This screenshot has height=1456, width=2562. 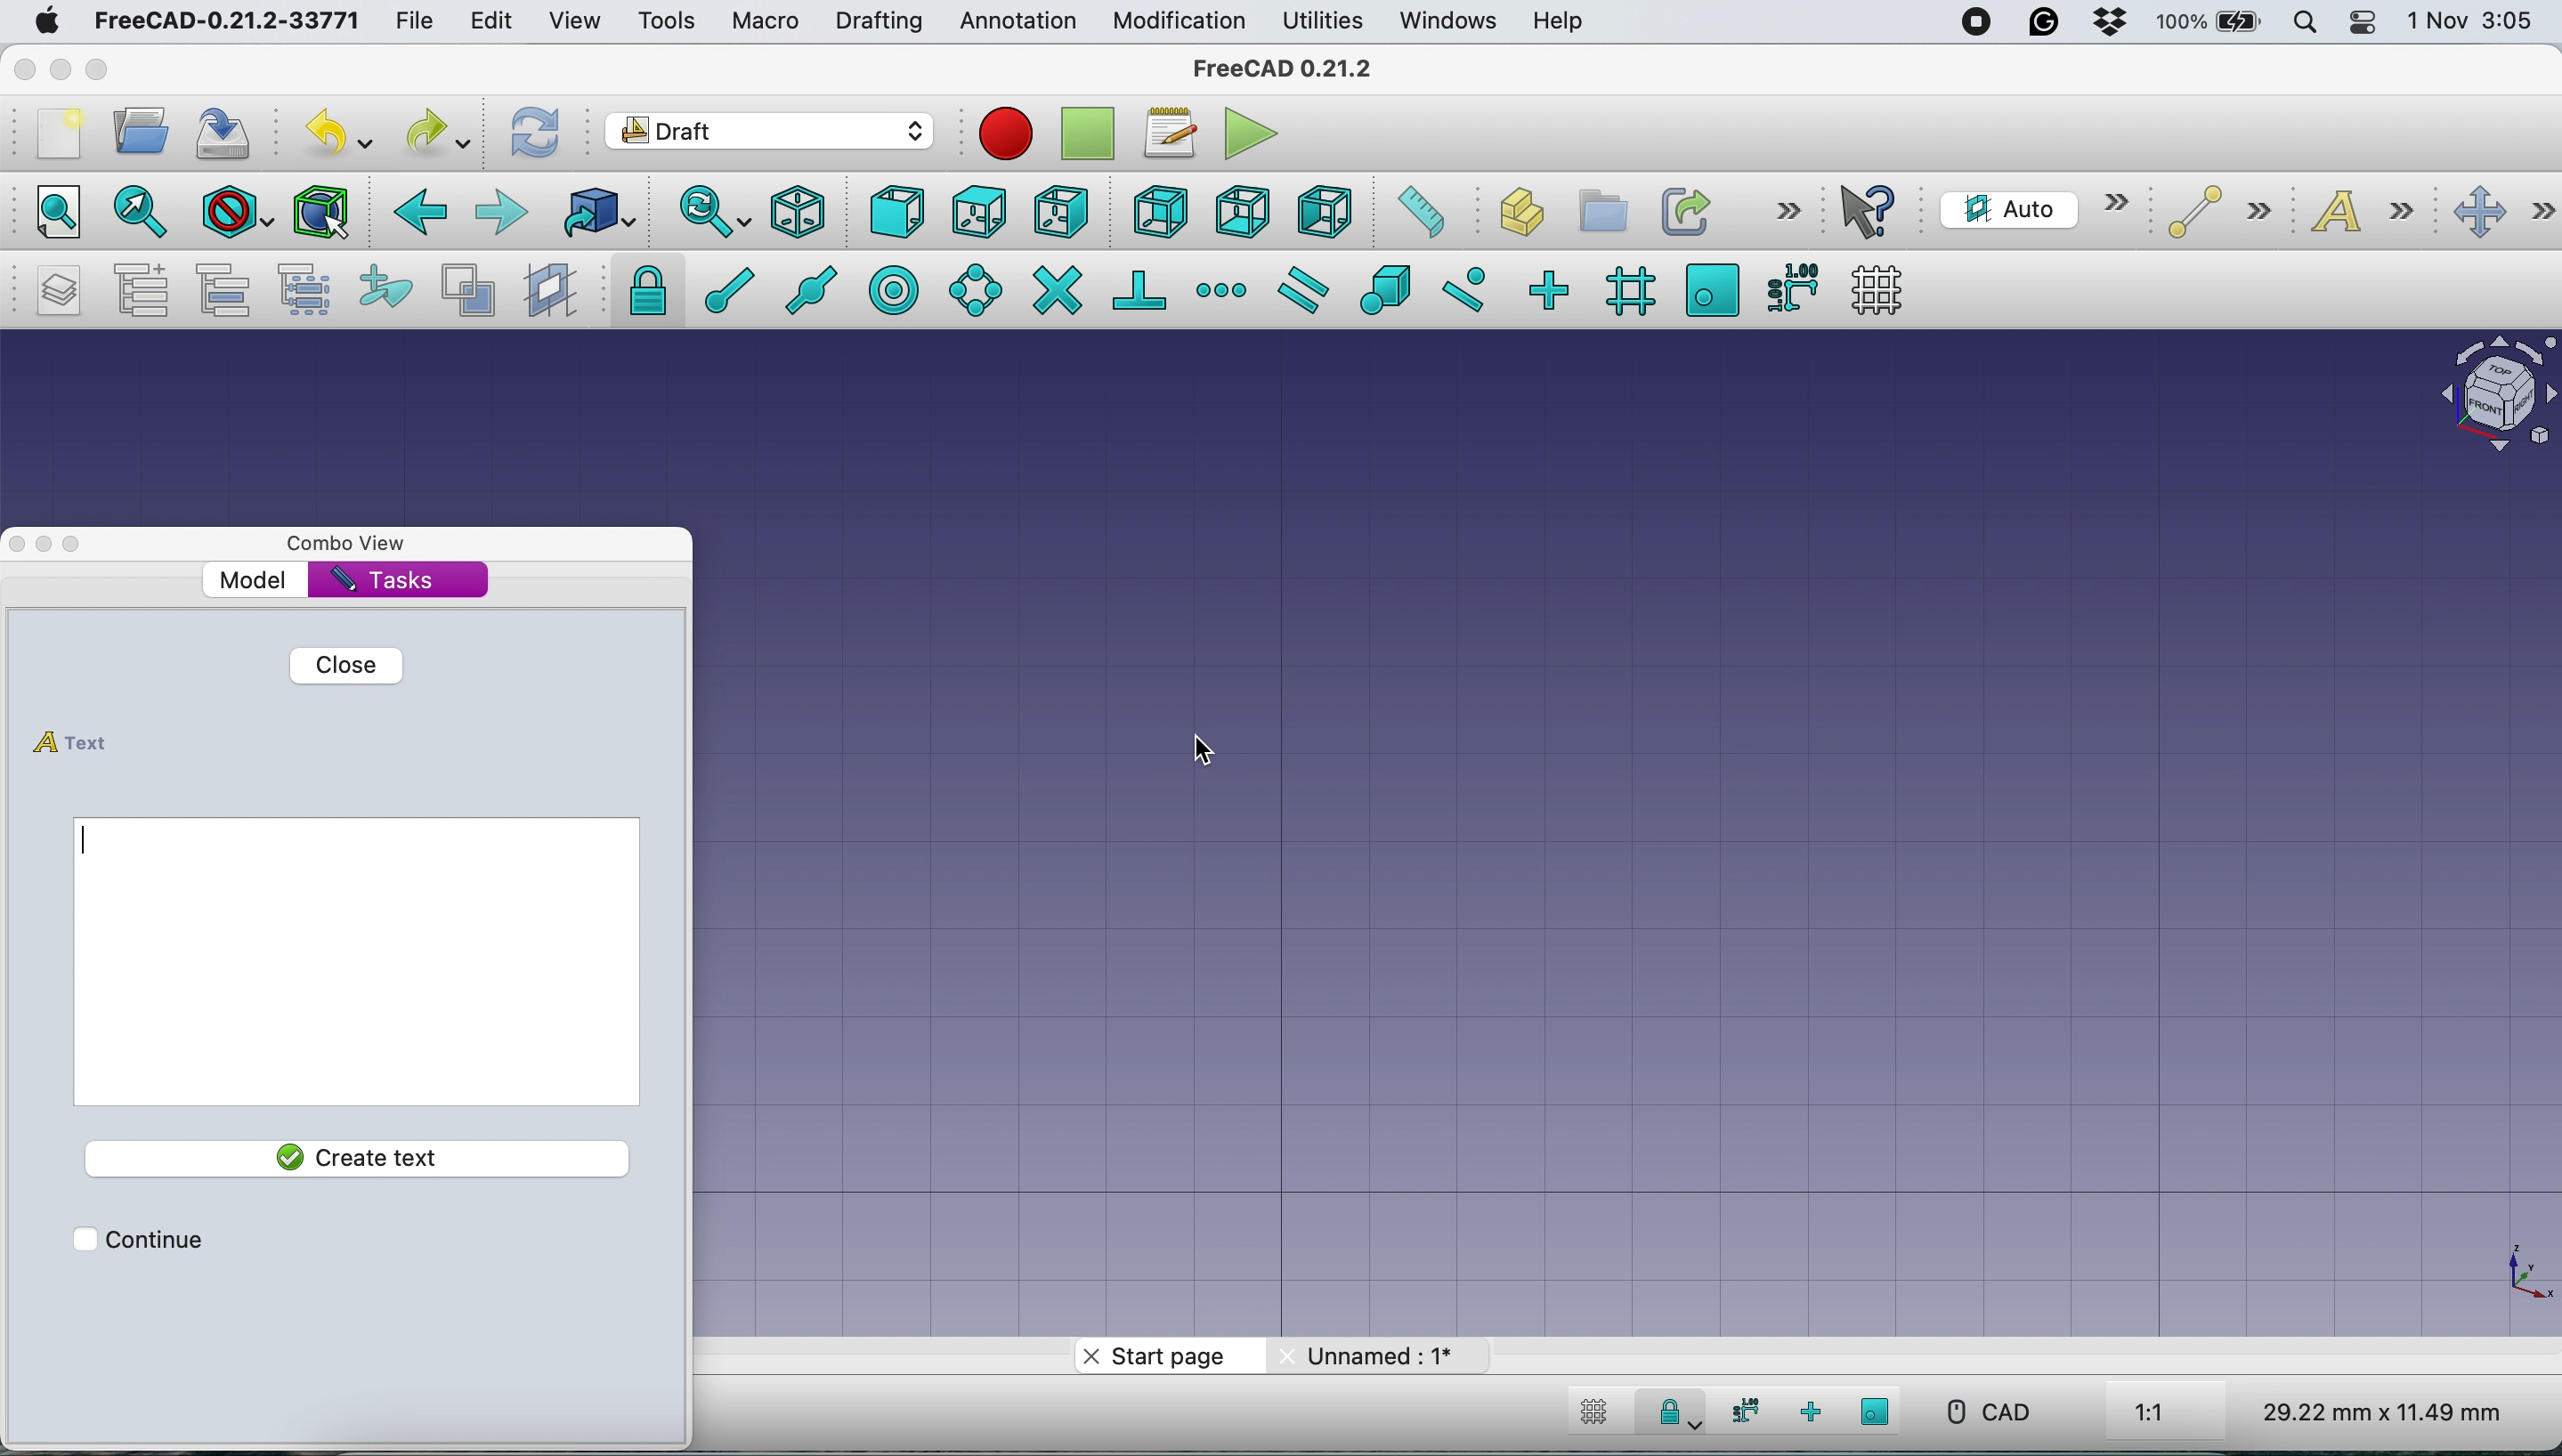 What do you see at coordinates (761, 20) in the screenshot?
I see `macro` at bounding box center [761, 20].